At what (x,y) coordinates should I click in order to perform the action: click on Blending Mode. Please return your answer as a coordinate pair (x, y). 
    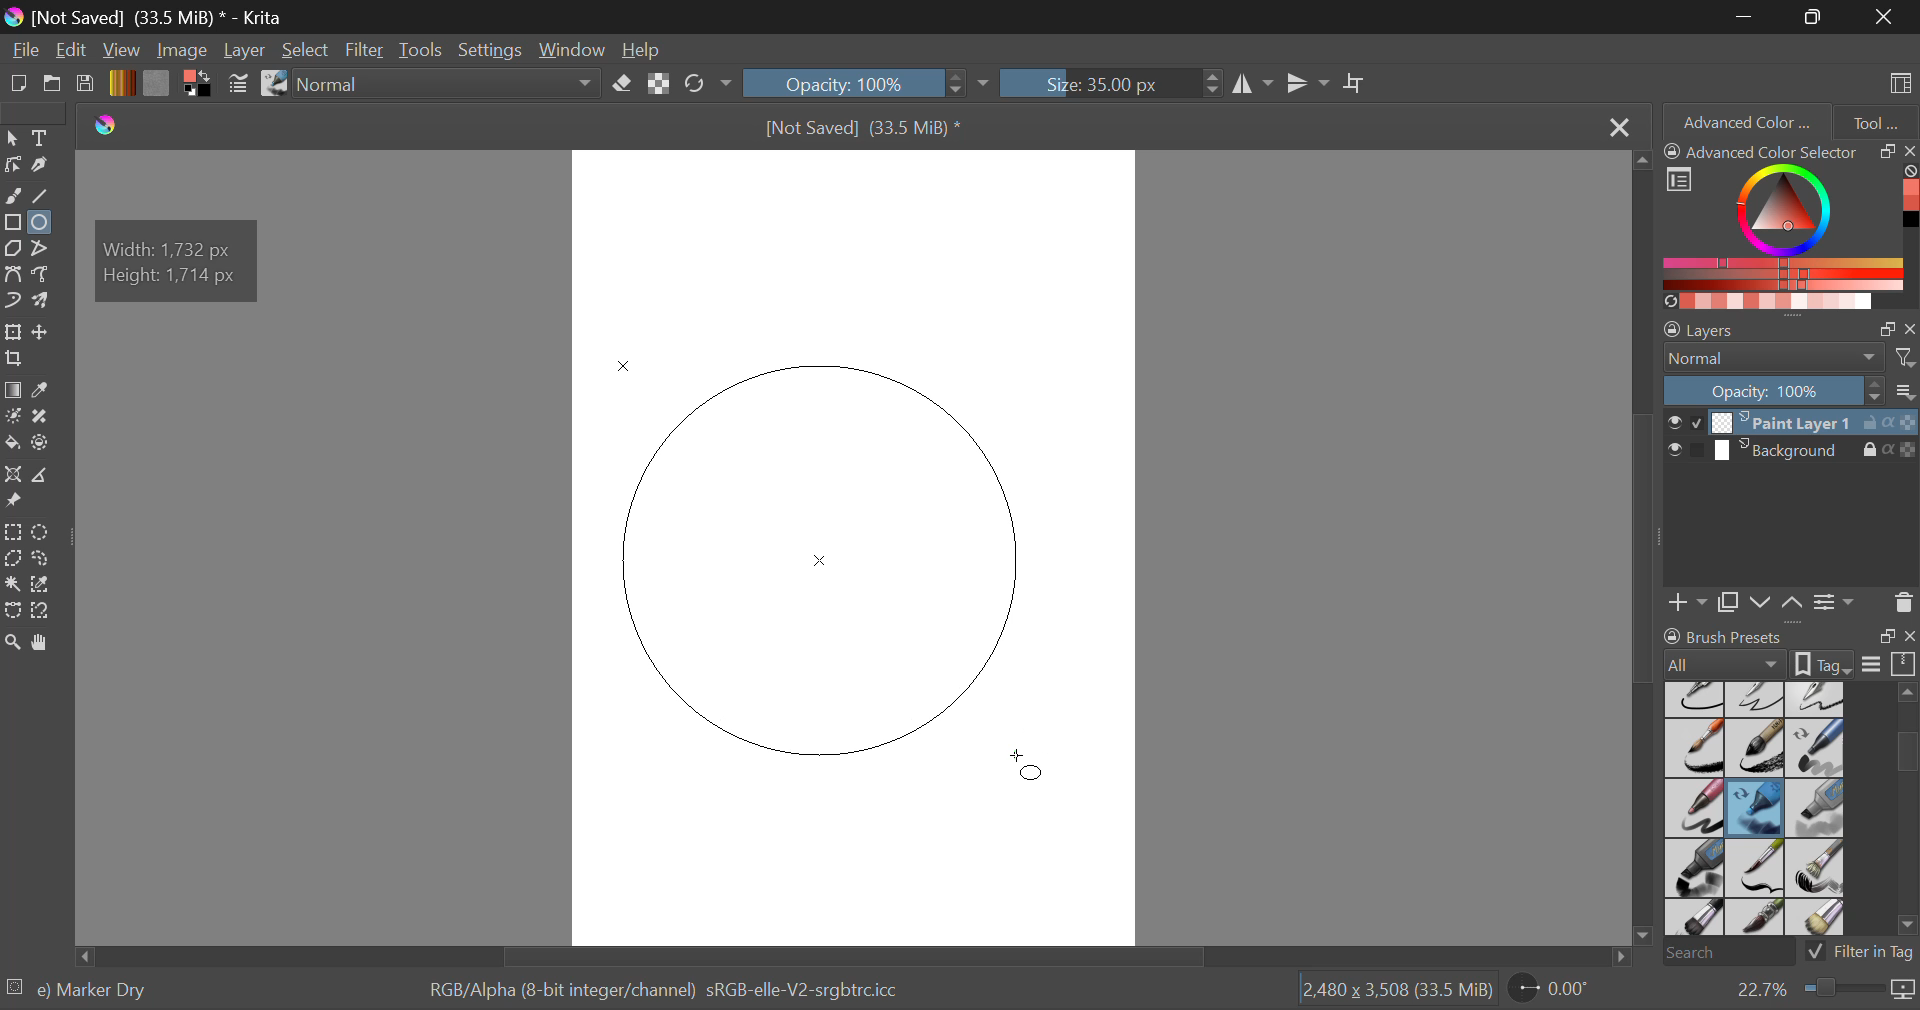
    Looking at the image, I should click on (452, 85).